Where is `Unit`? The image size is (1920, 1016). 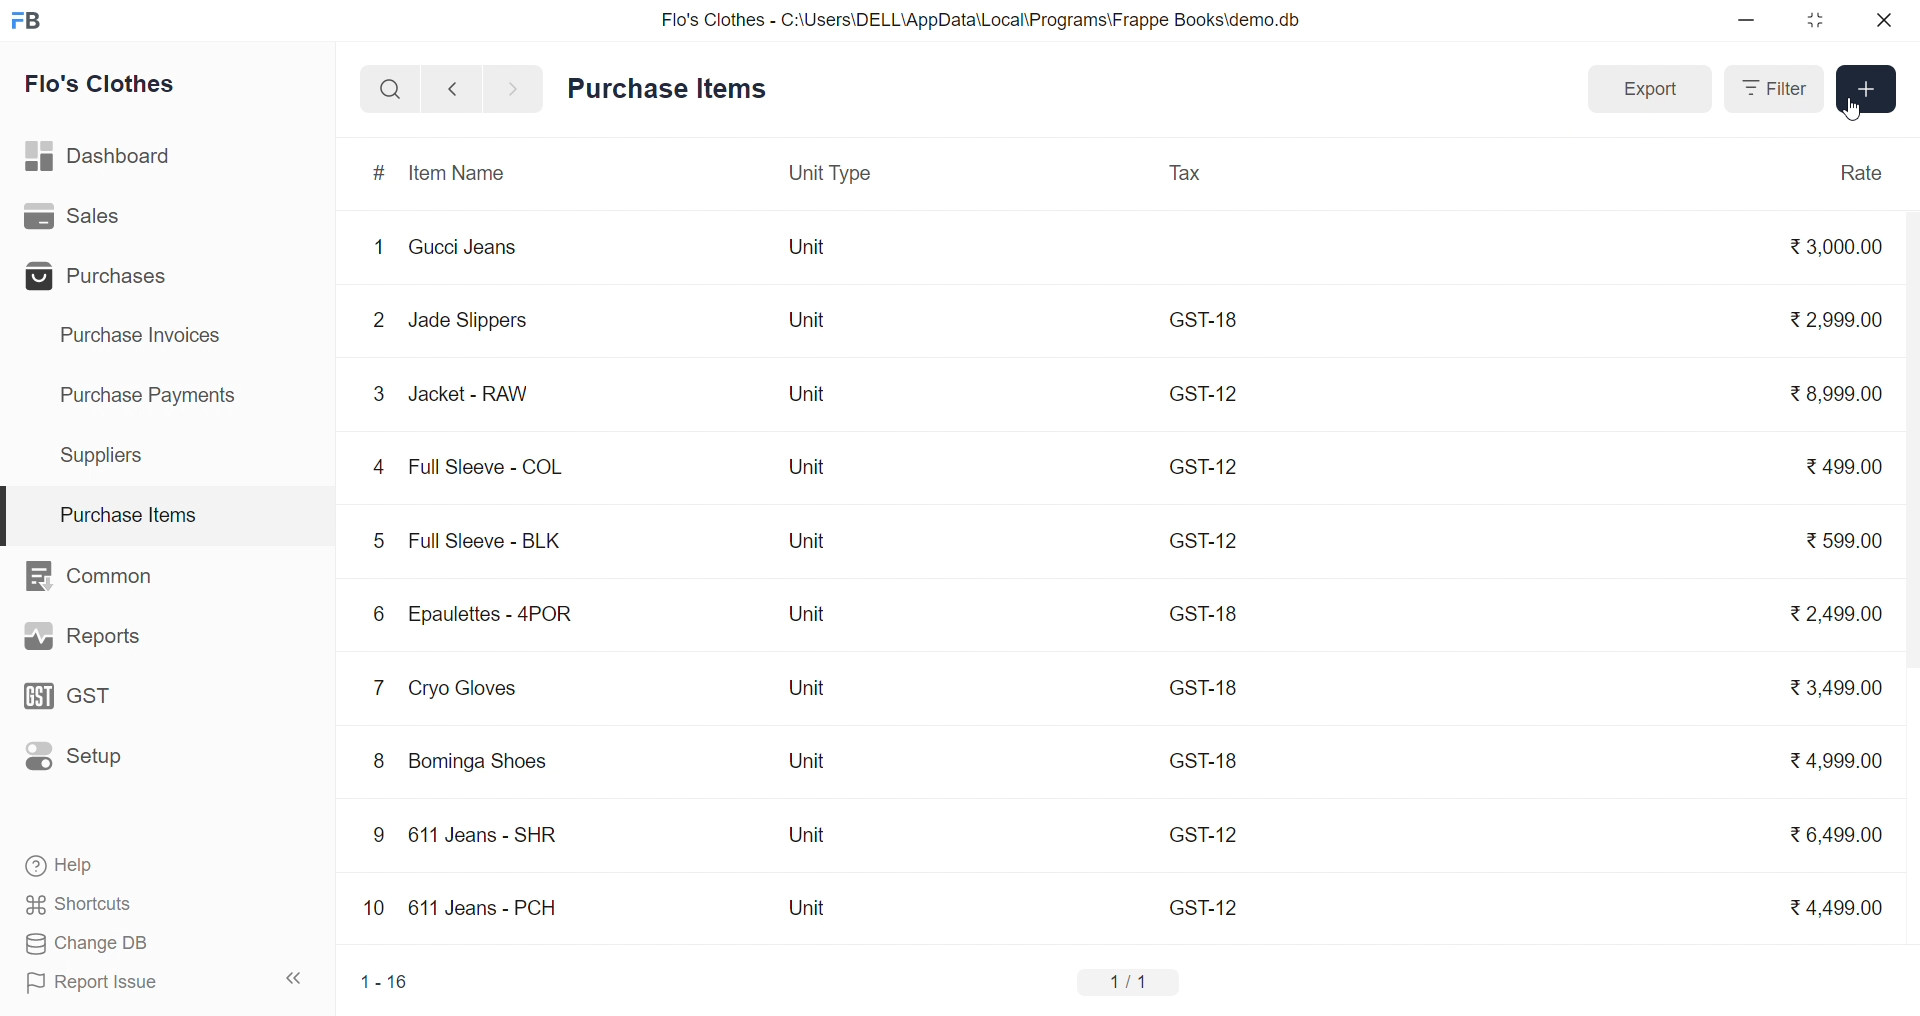 Unit is located at coordinates (808, 618).